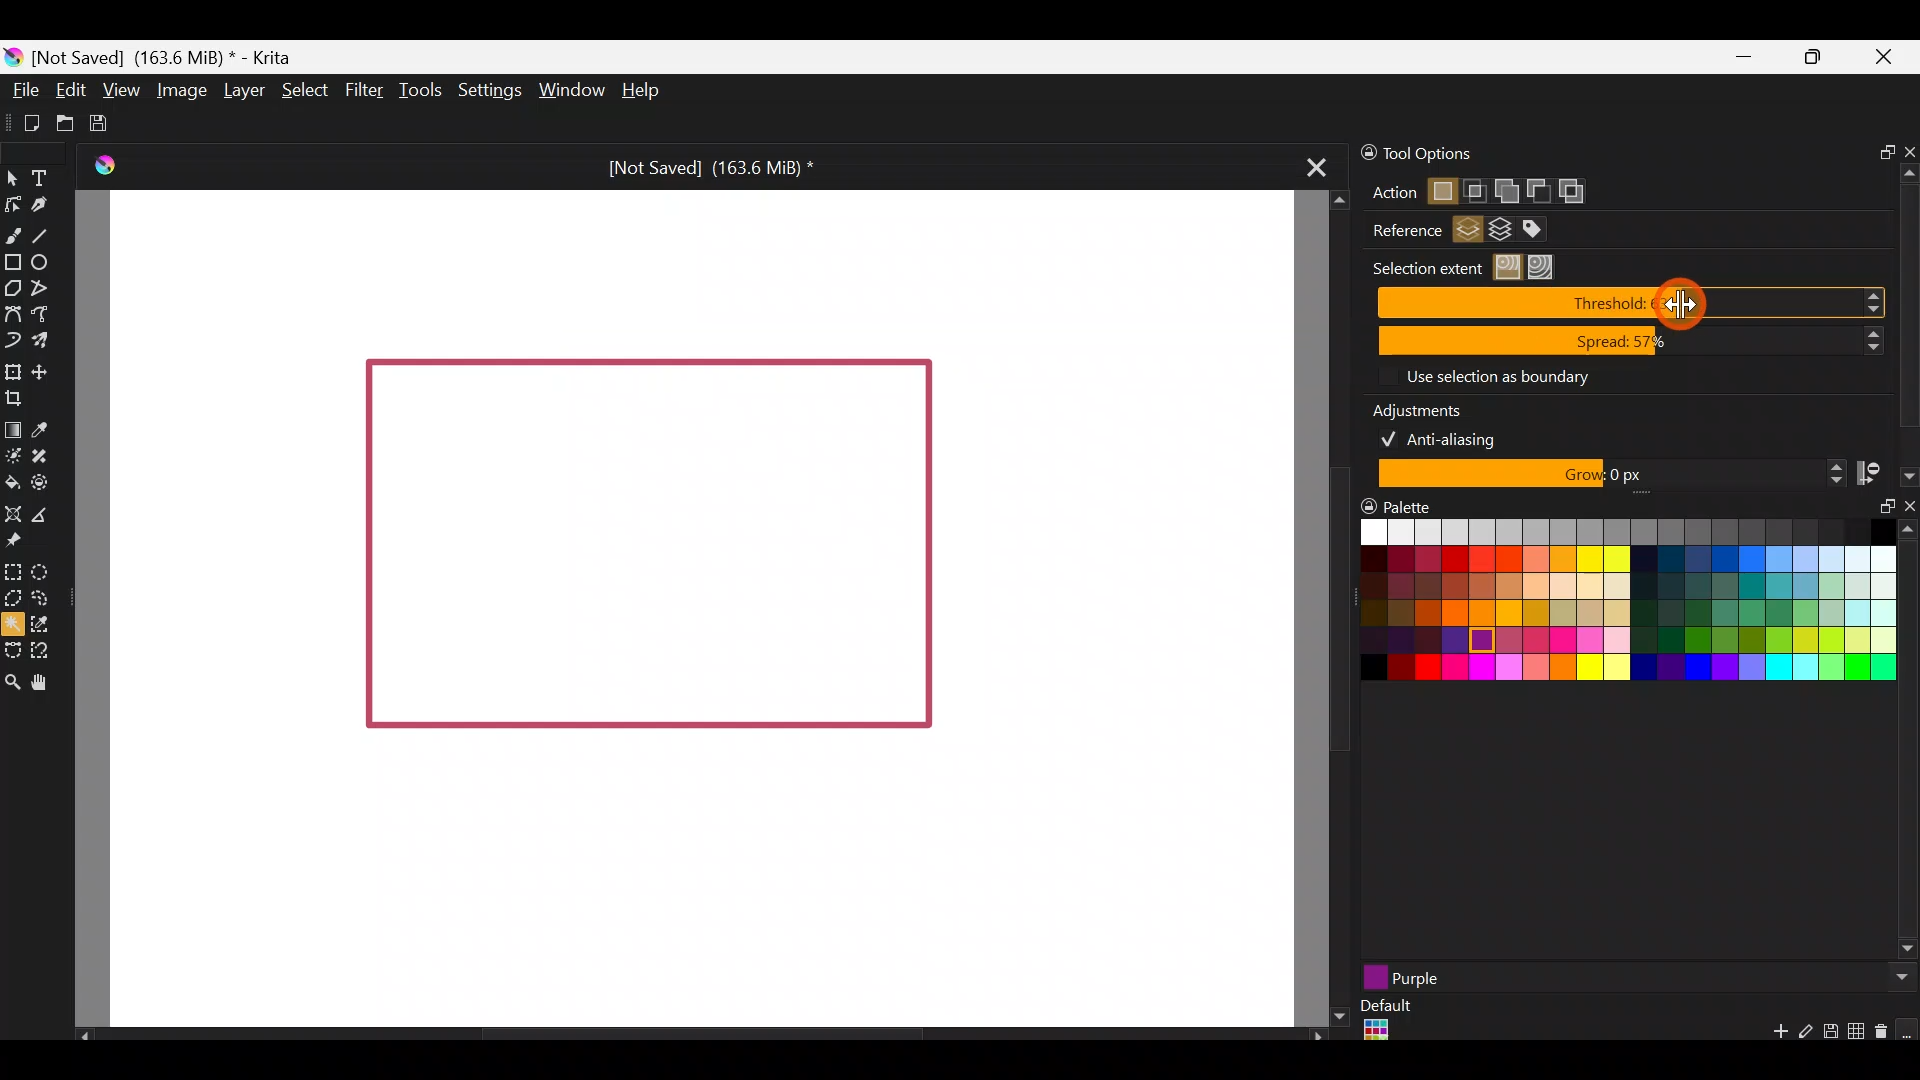 The image size is (1920, 1080). Describe the element at coordinates (42, 338) in the screenshot. I see `Multibrush tool` at that location.